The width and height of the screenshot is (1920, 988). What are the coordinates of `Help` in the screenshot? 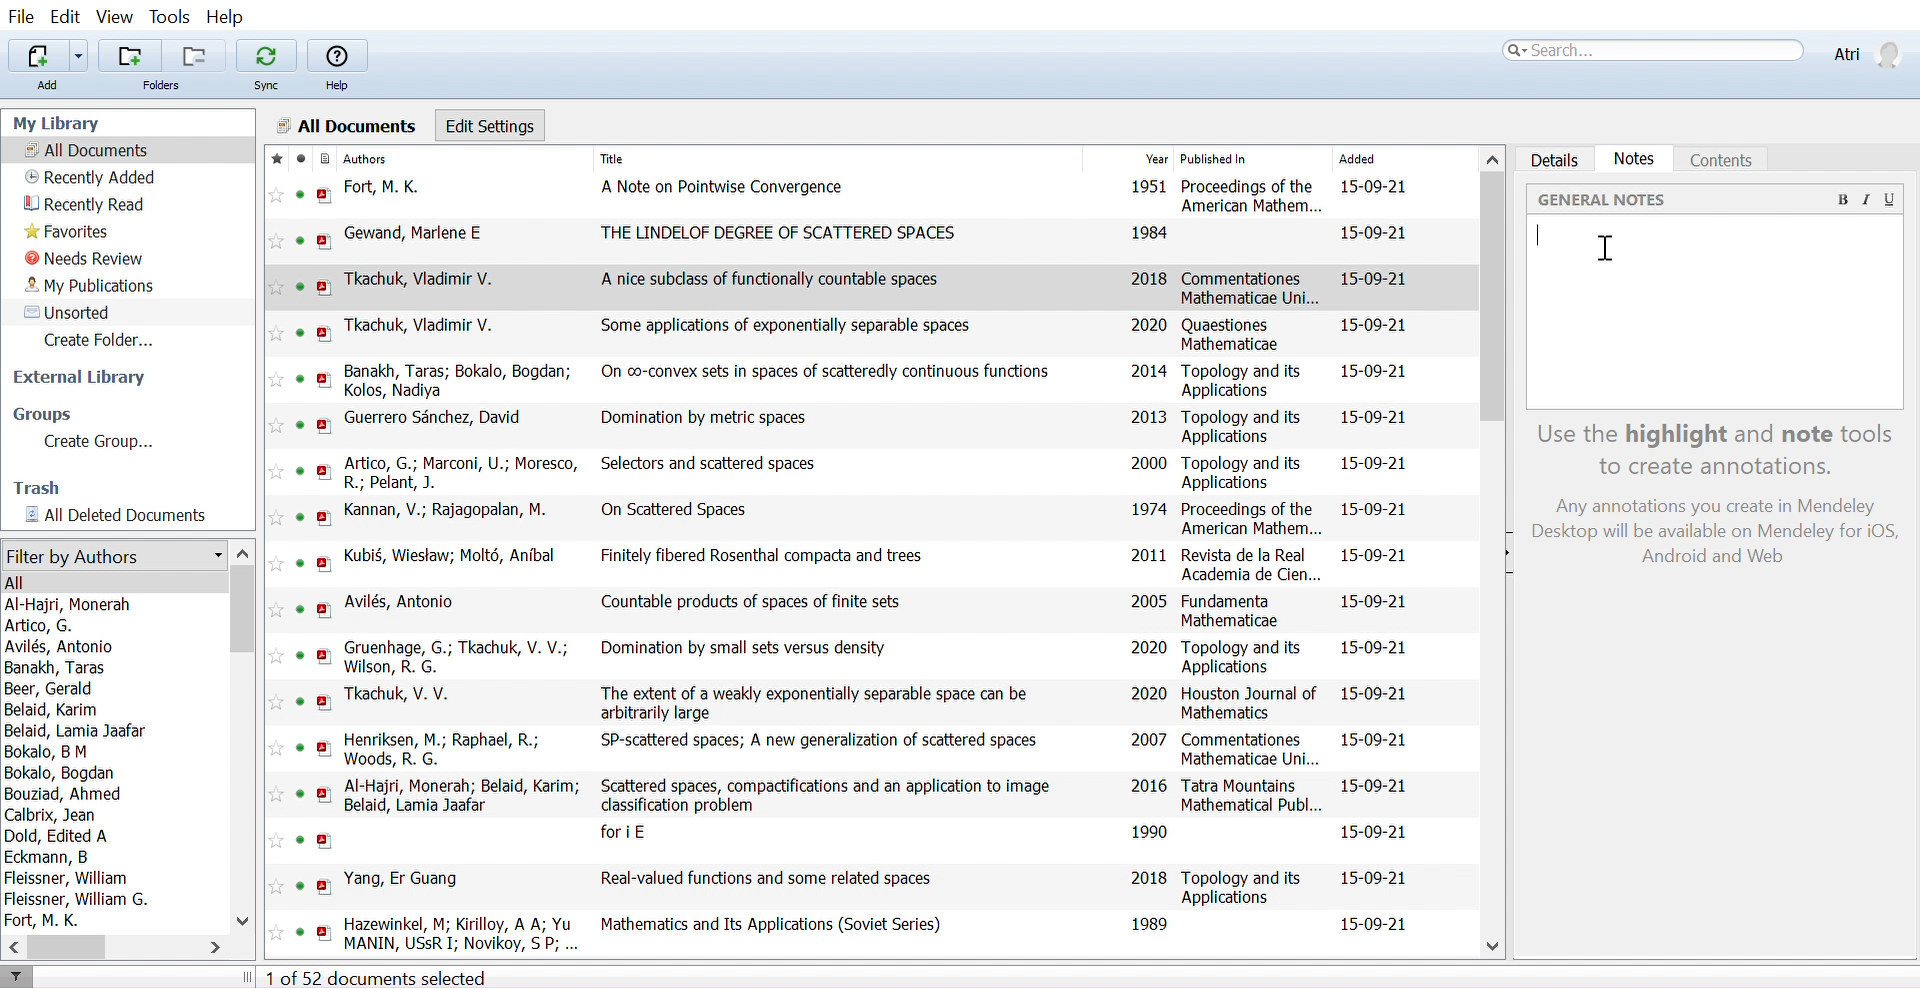 It's located at (229, 18).